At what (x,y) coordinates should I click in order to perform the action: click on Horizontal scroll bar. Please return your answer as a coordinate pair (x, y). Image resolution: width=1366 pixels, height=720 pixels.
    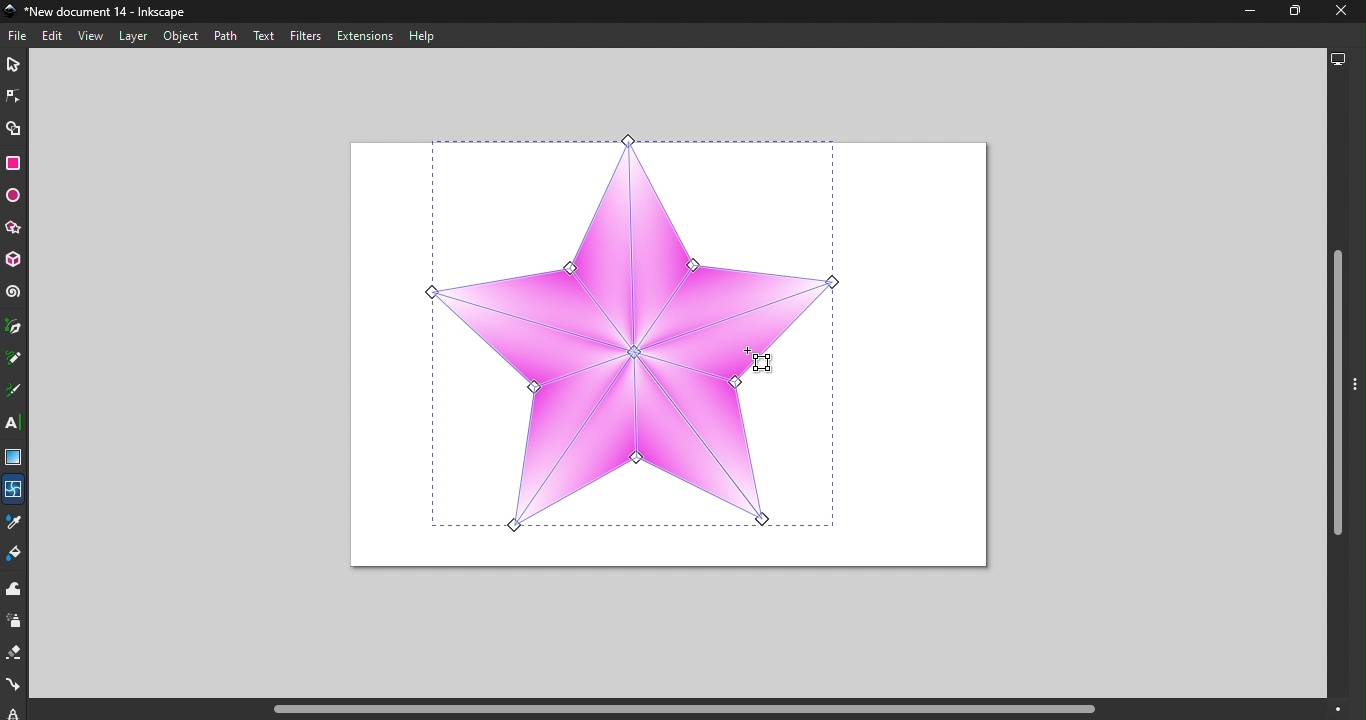
    Looking at the image, I should click on (705, 709).